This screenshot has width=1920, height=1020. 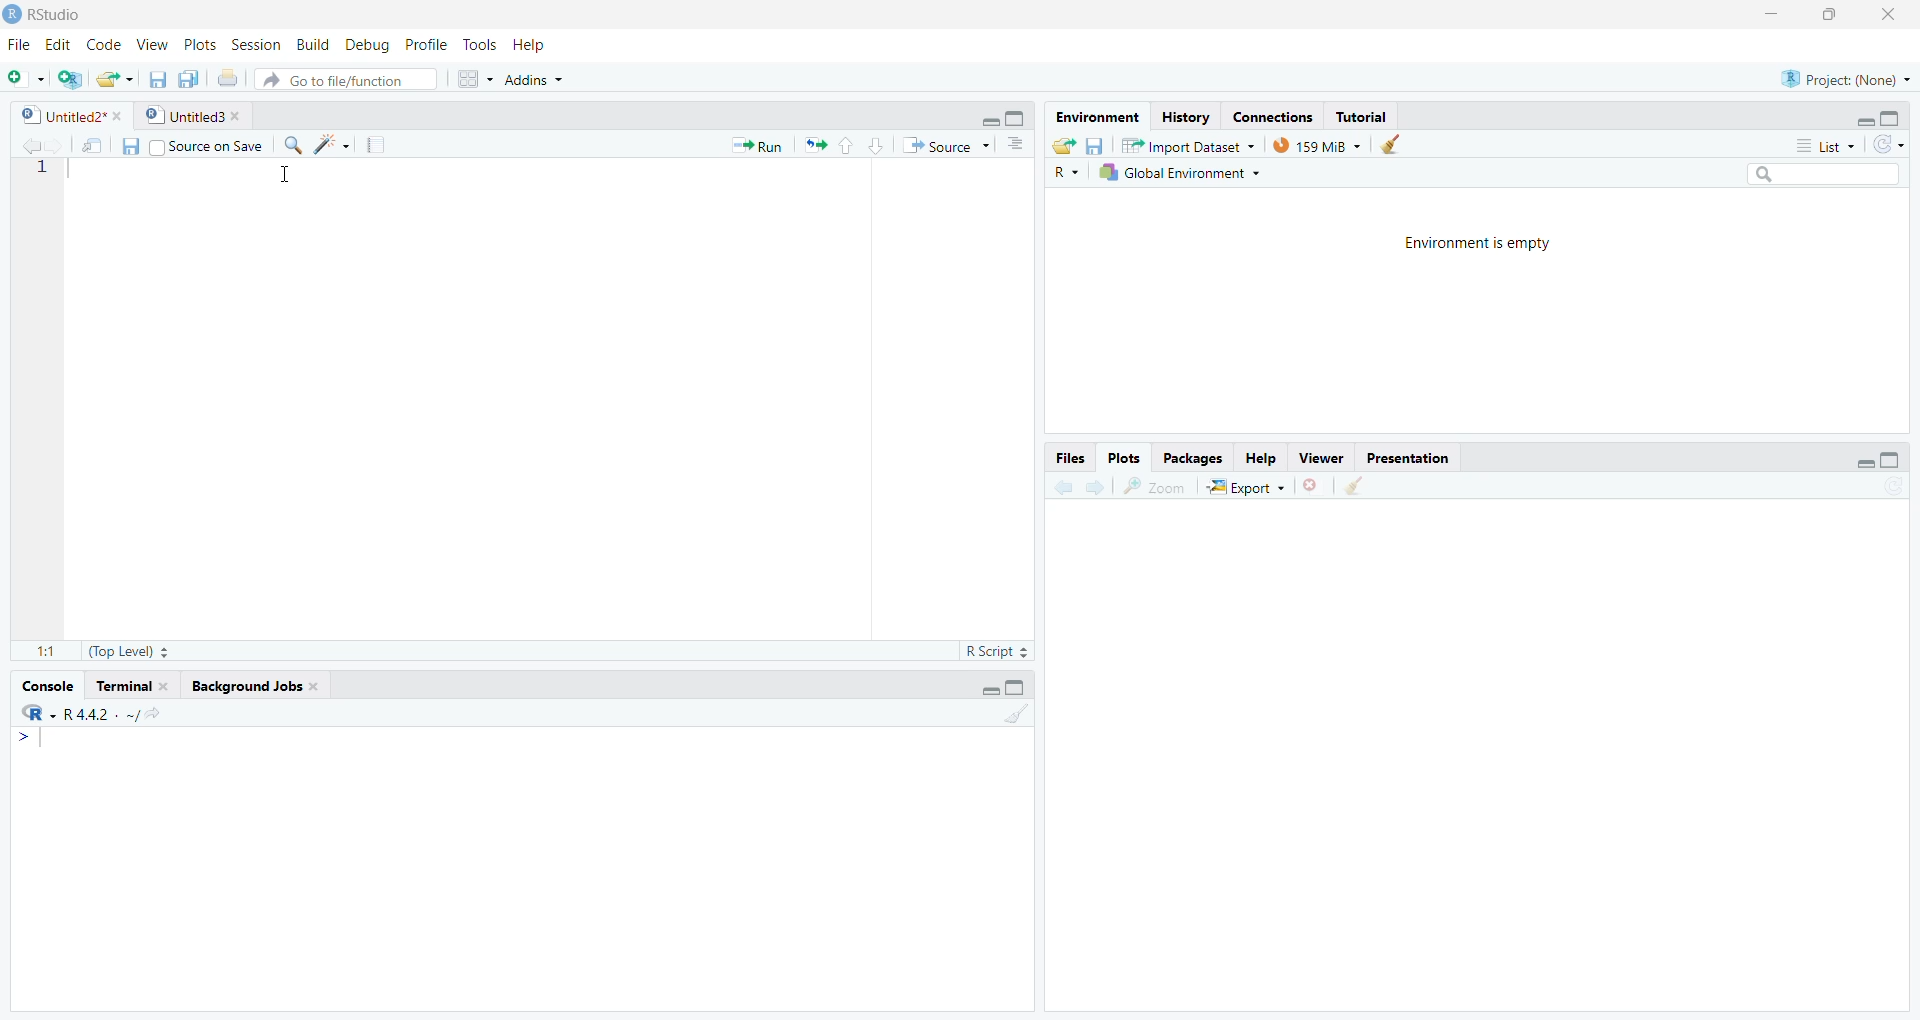 What do you see at coordinates (48, 15) in the screenshot?
I see `RStudio` at bounding box center [48, 15].